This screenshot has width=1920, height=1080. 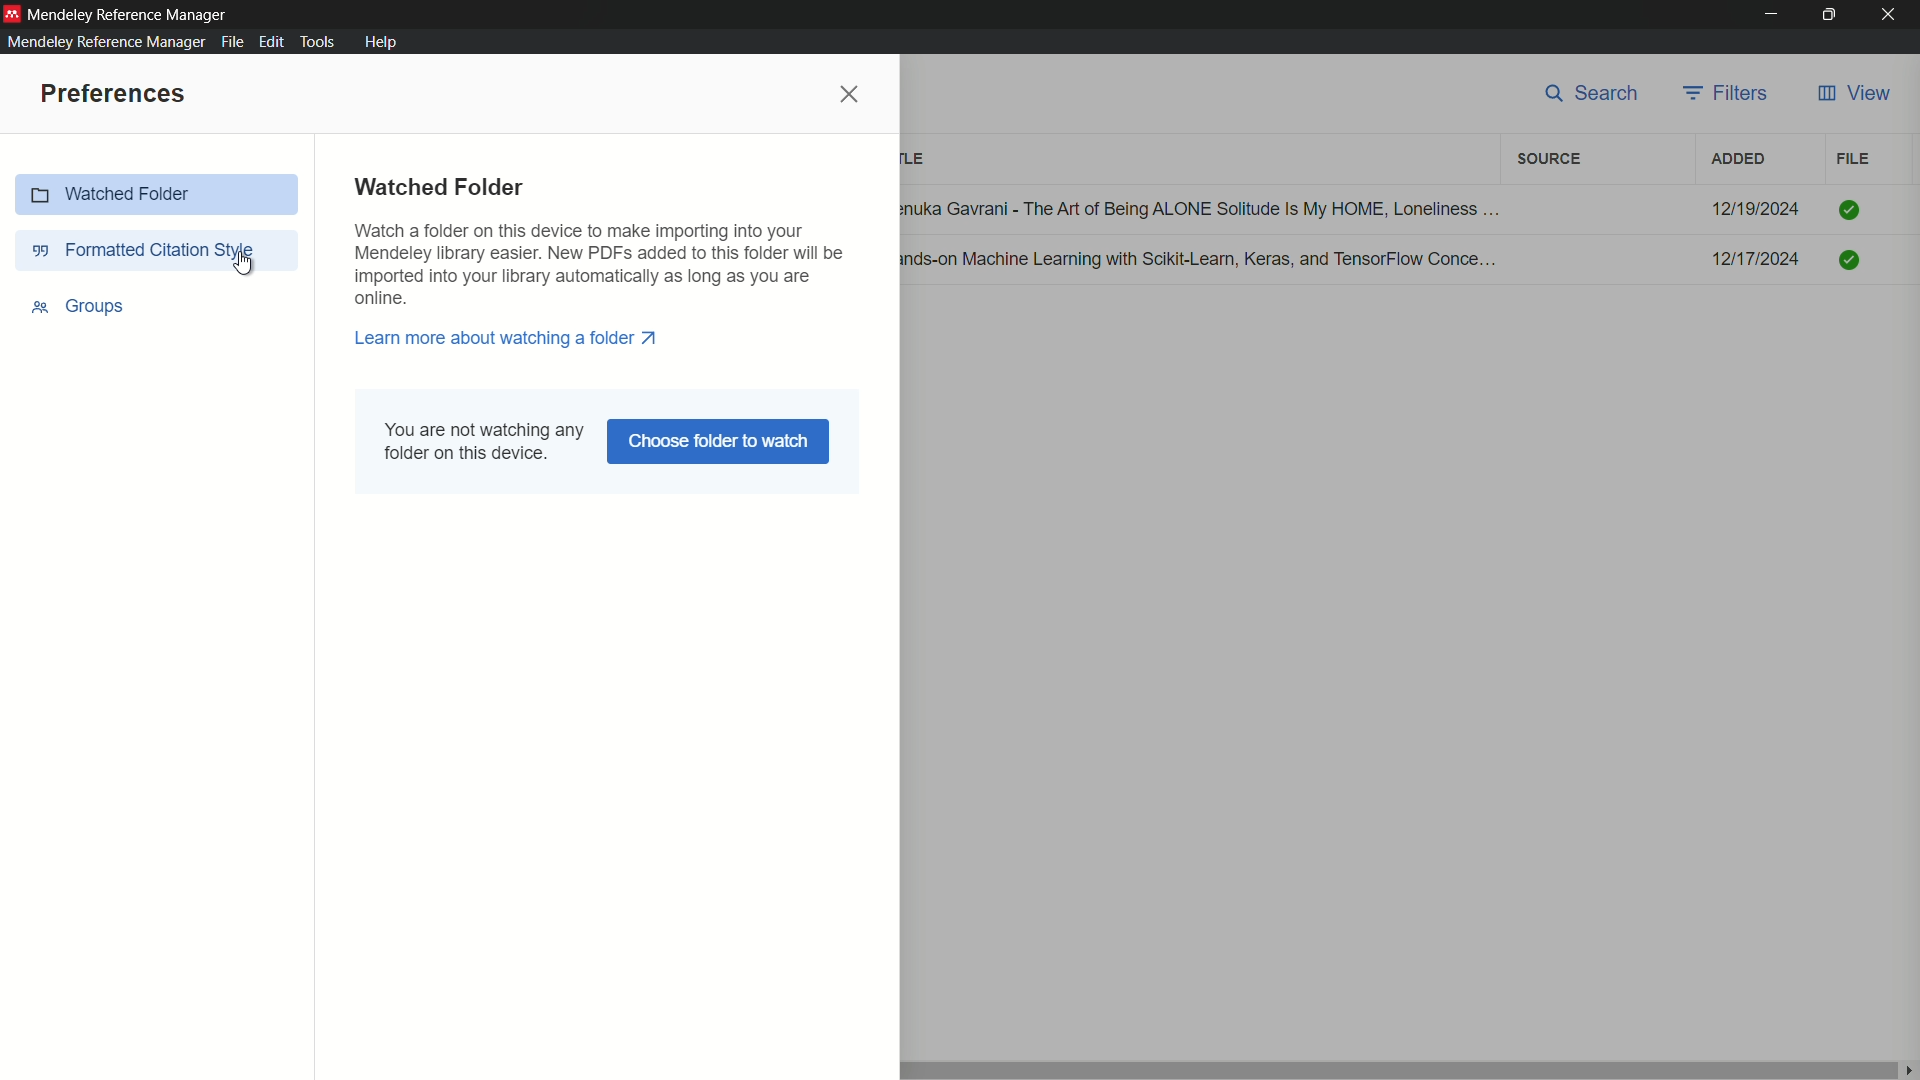 What do you see at coordinates (1770, 15) in the screenshot?
I see `minimize` at bounding box center [1770, 15].